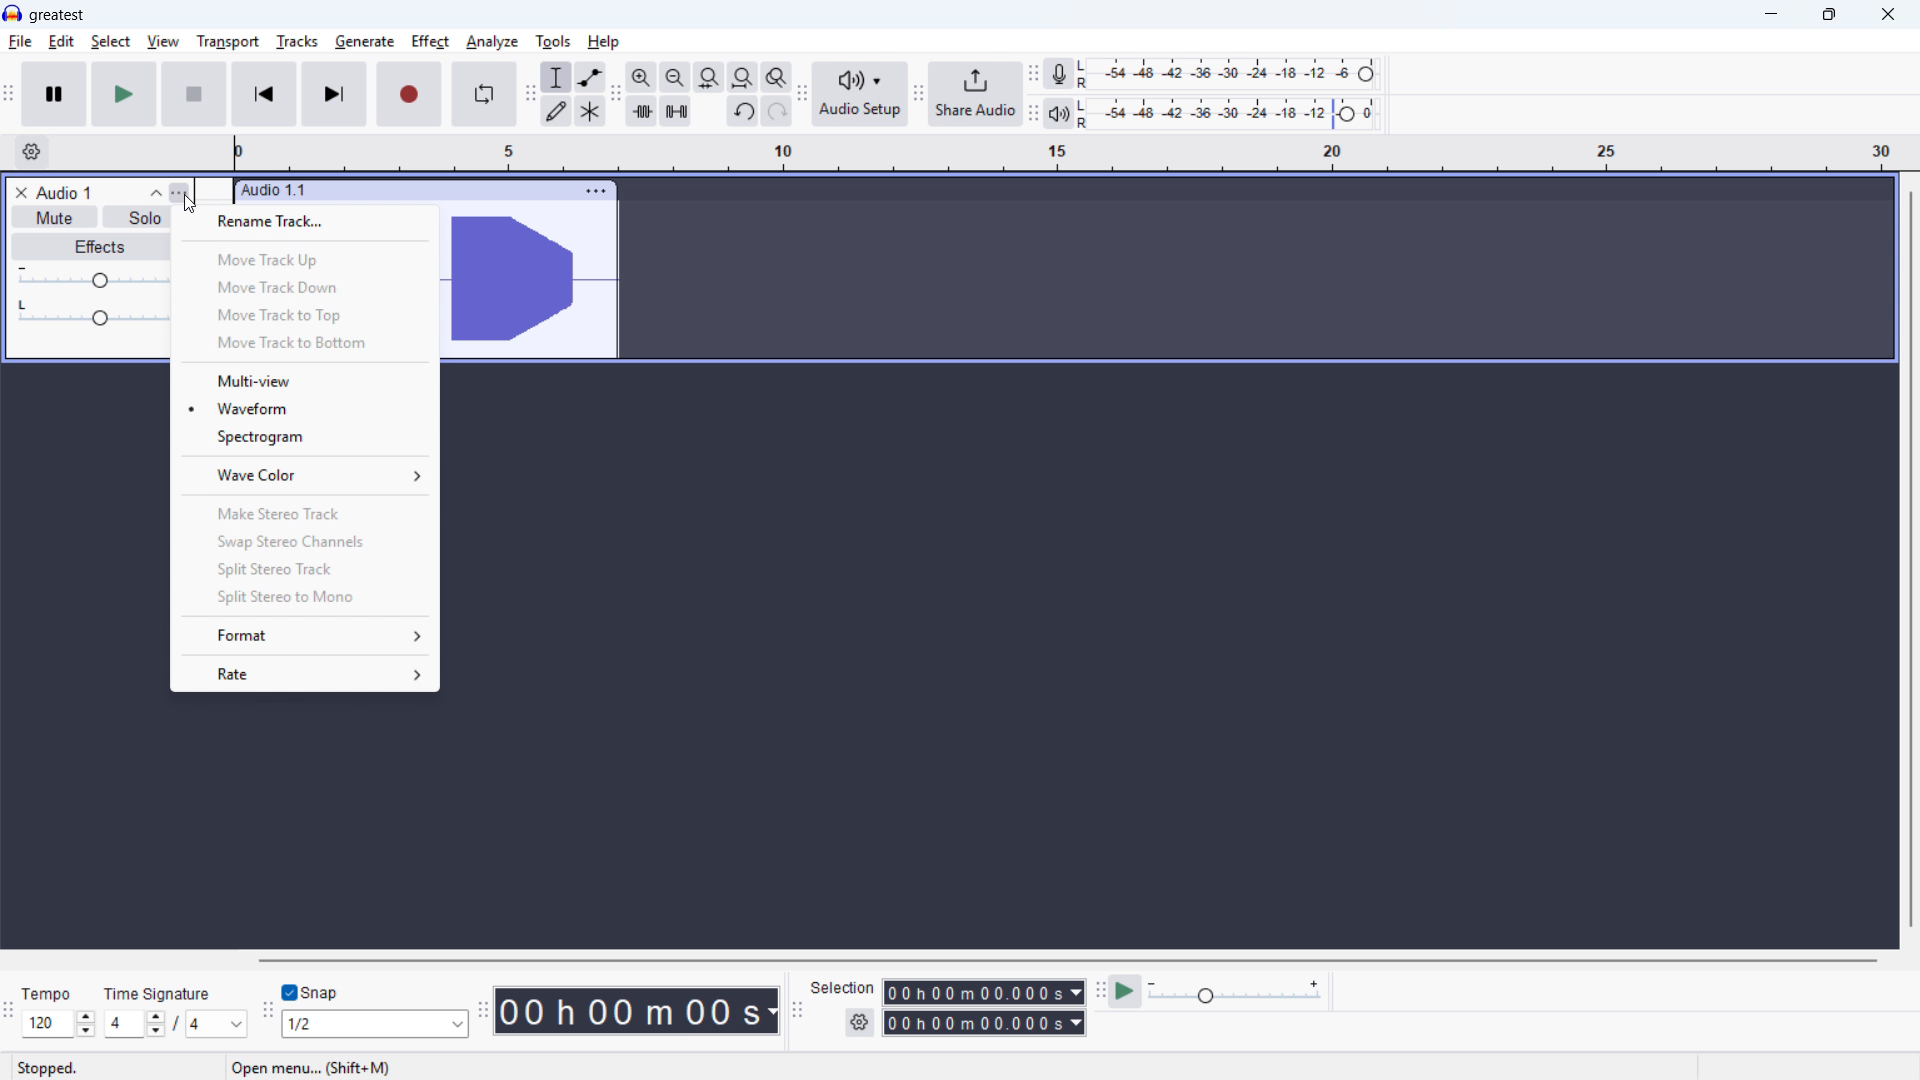 This screenshot has width=1920, height=1080. Describe the element at coordinates (555, 78) in the screenshot. I see `selection tool` at that location.